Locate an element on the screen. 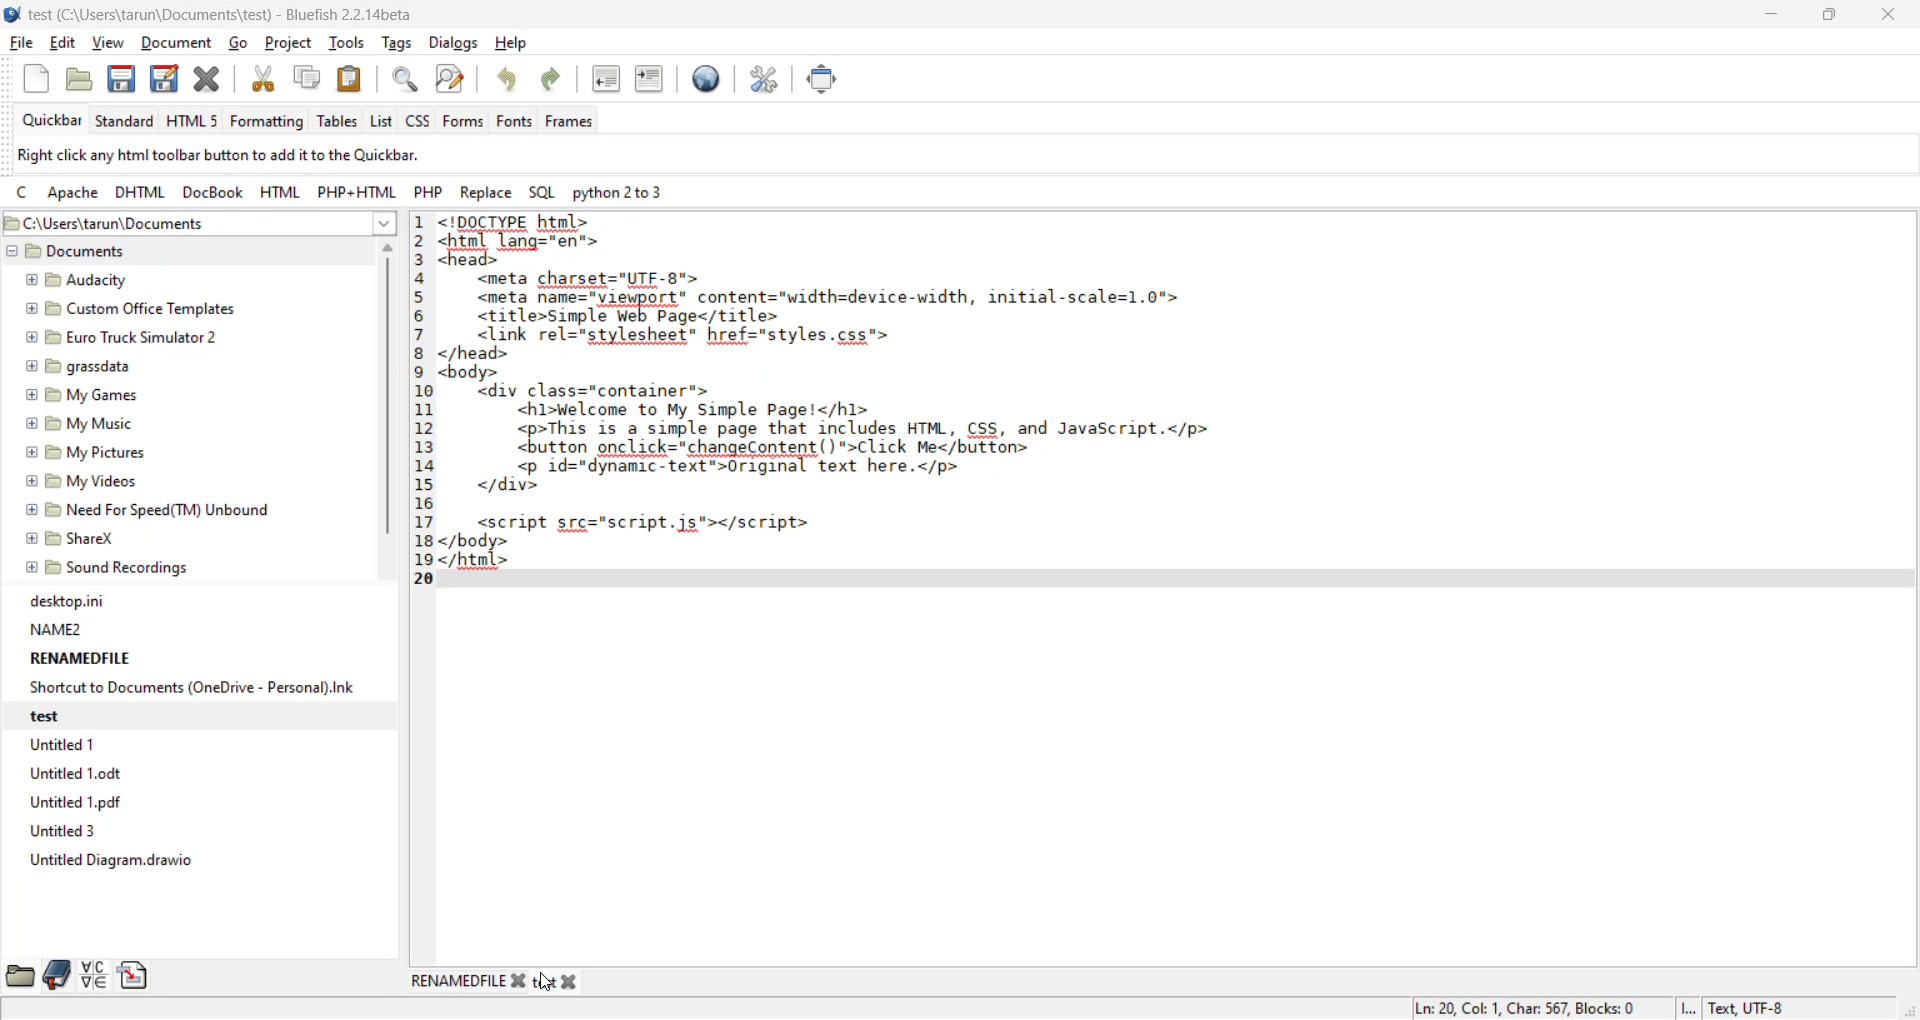  tables is located at coordinates (337, 120).